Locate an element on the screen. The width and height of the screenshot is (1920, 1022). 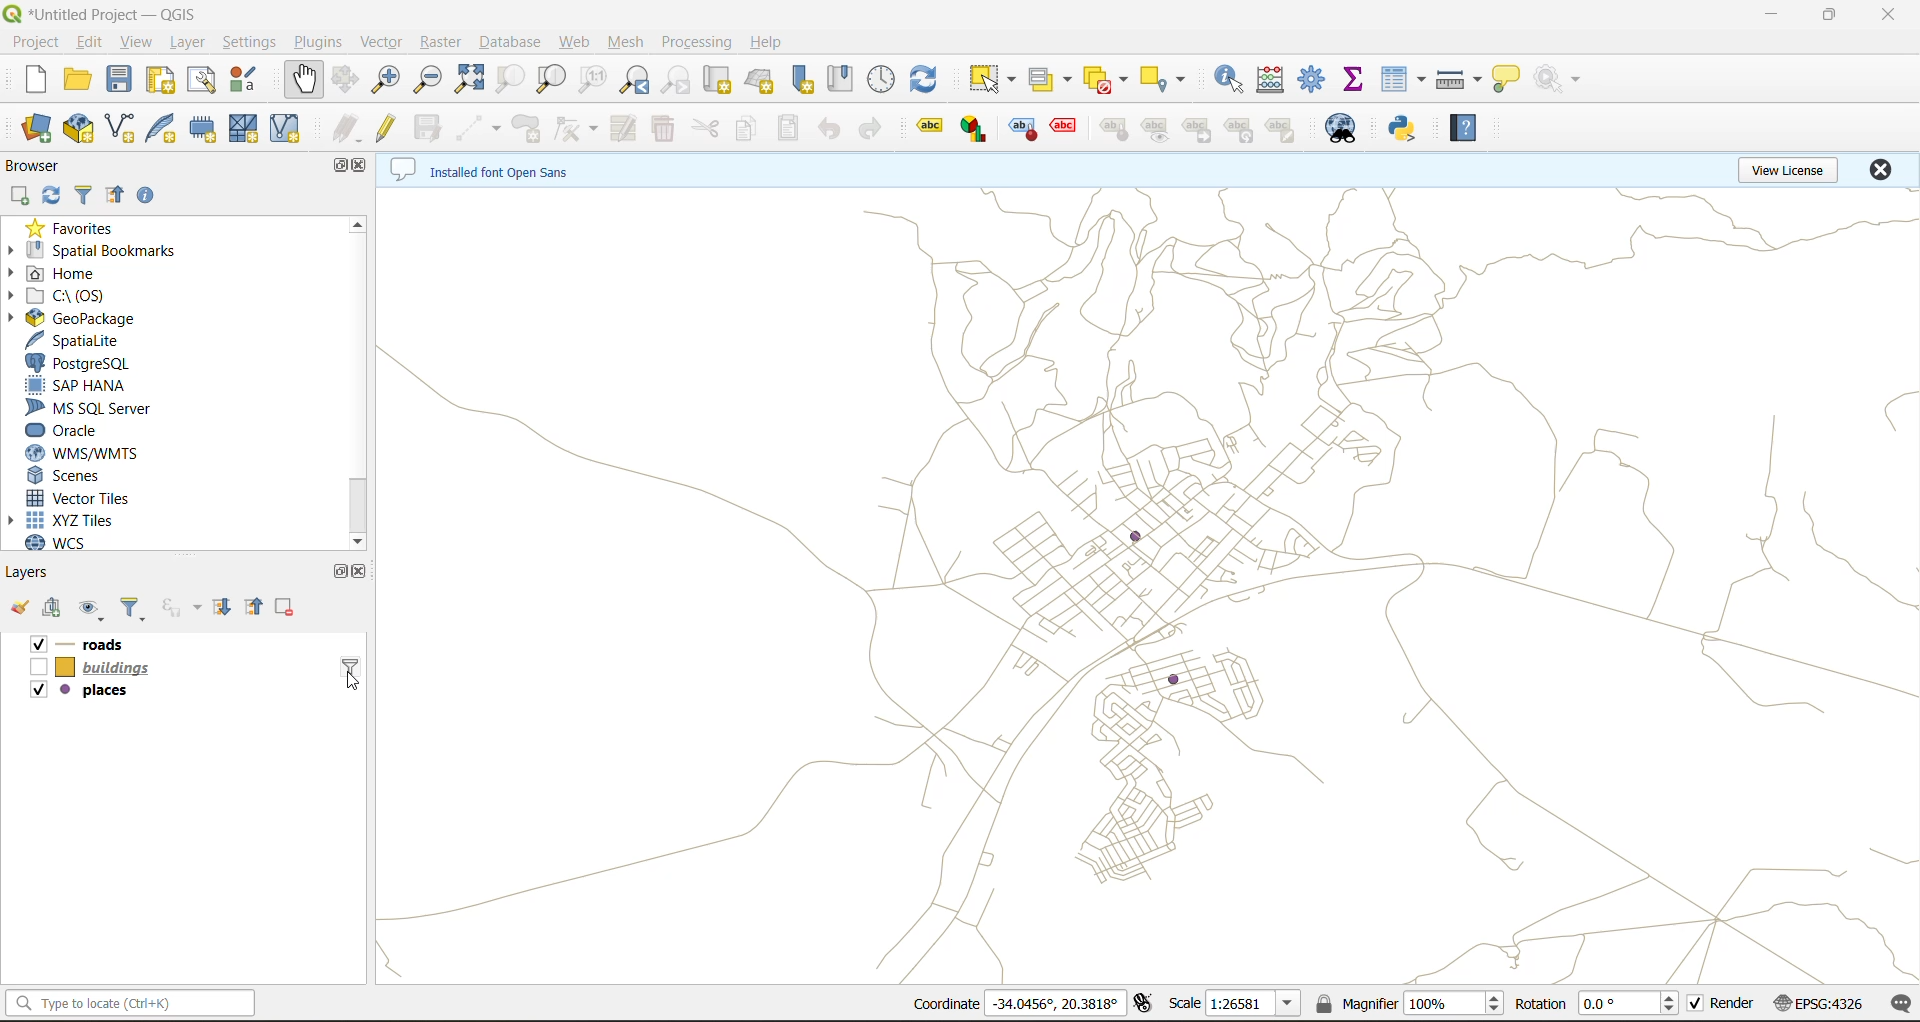
select location is located at coordinates (1164, 80).